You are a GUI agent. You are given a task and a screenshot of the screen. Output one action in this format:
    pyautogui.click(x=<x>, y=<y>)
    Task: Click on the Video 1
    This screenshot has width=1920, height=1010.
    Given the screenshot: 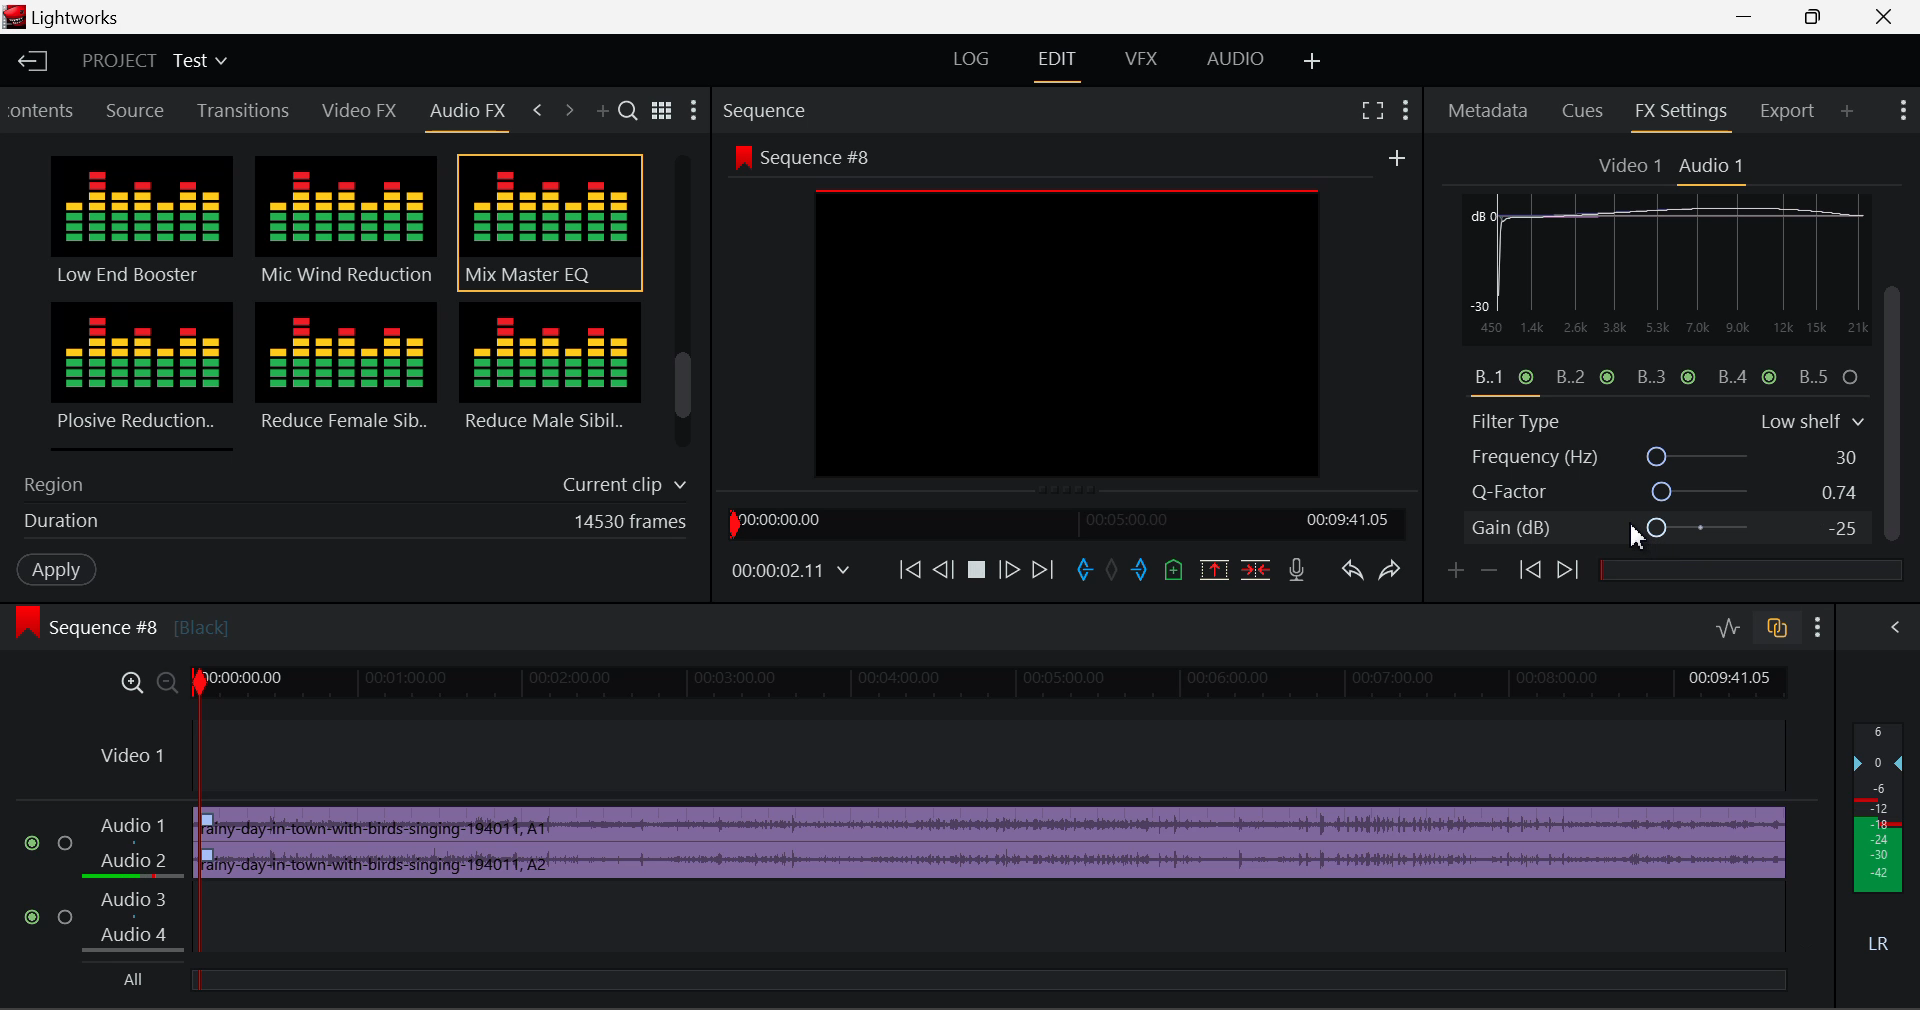 What is the action you would take?
    pyautogui.click(x=1631, y=167)
    